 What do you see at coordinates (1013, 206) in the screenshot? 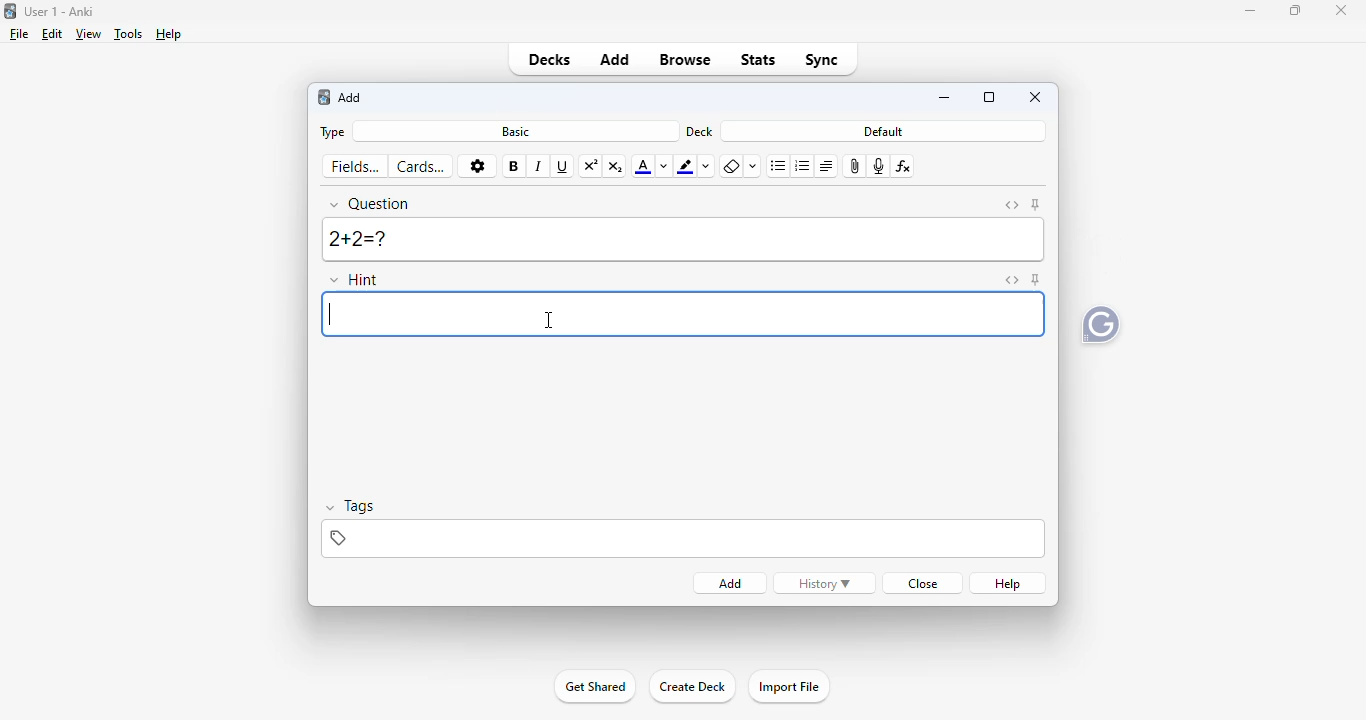
I see `toggle HTML editor` at bounding box center [1013, 206].